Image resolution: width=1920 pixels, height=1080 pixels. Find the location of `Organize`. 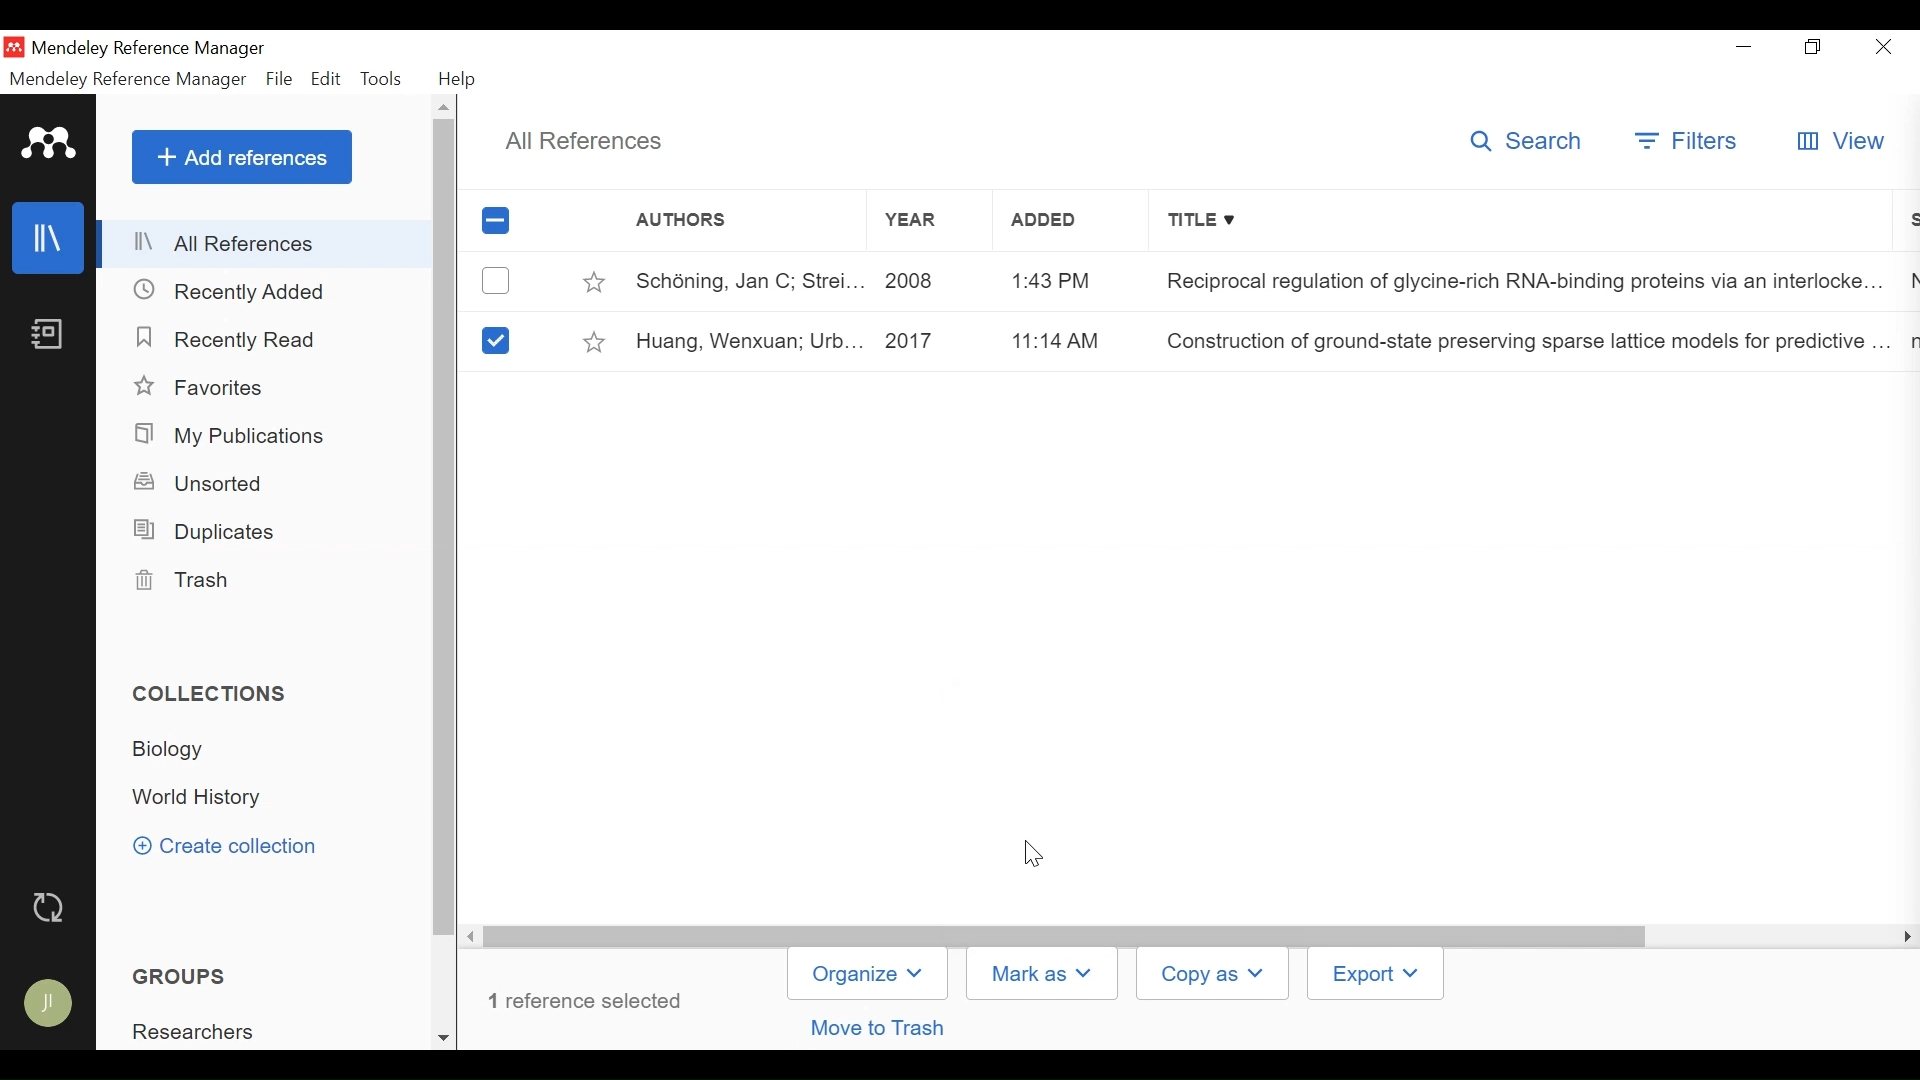

Organize is located at coordinates (868, 973).